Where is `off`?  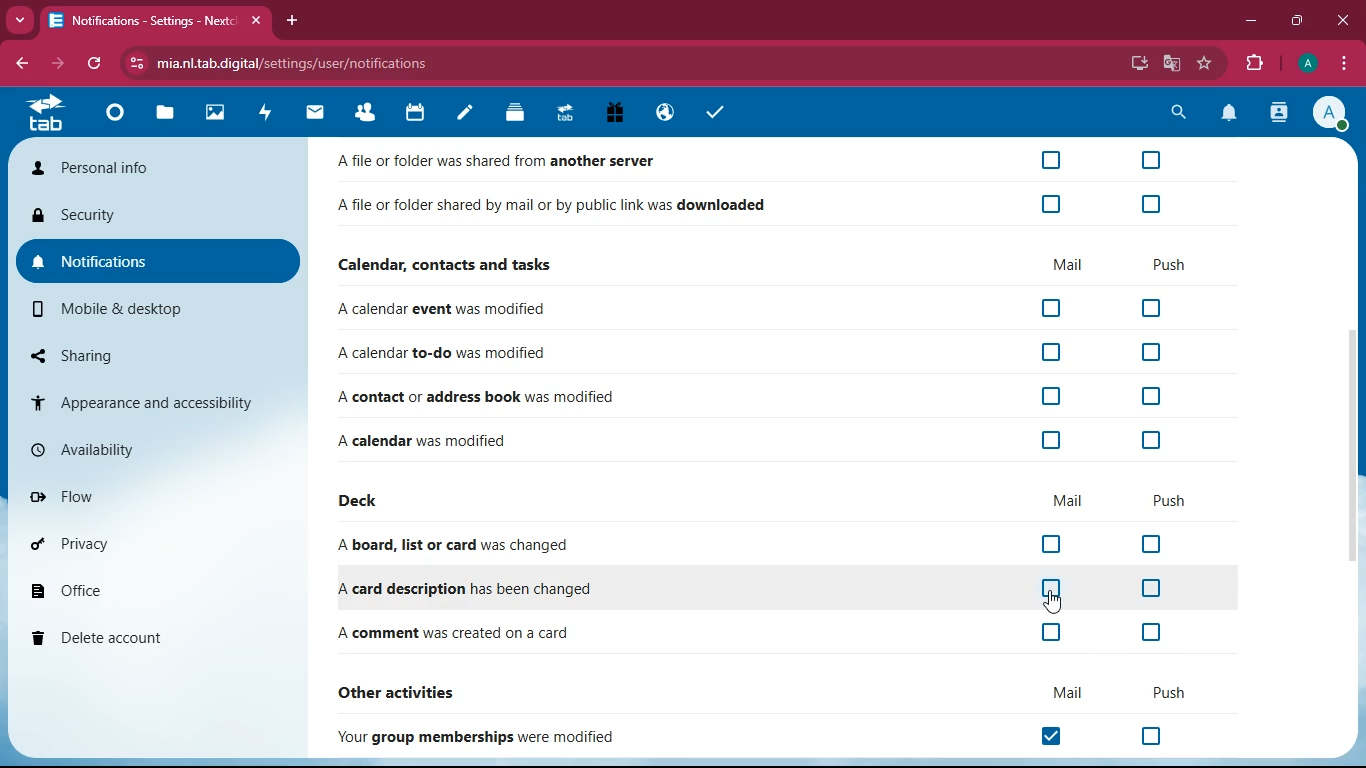
off is located at coordinates (1151, 735).